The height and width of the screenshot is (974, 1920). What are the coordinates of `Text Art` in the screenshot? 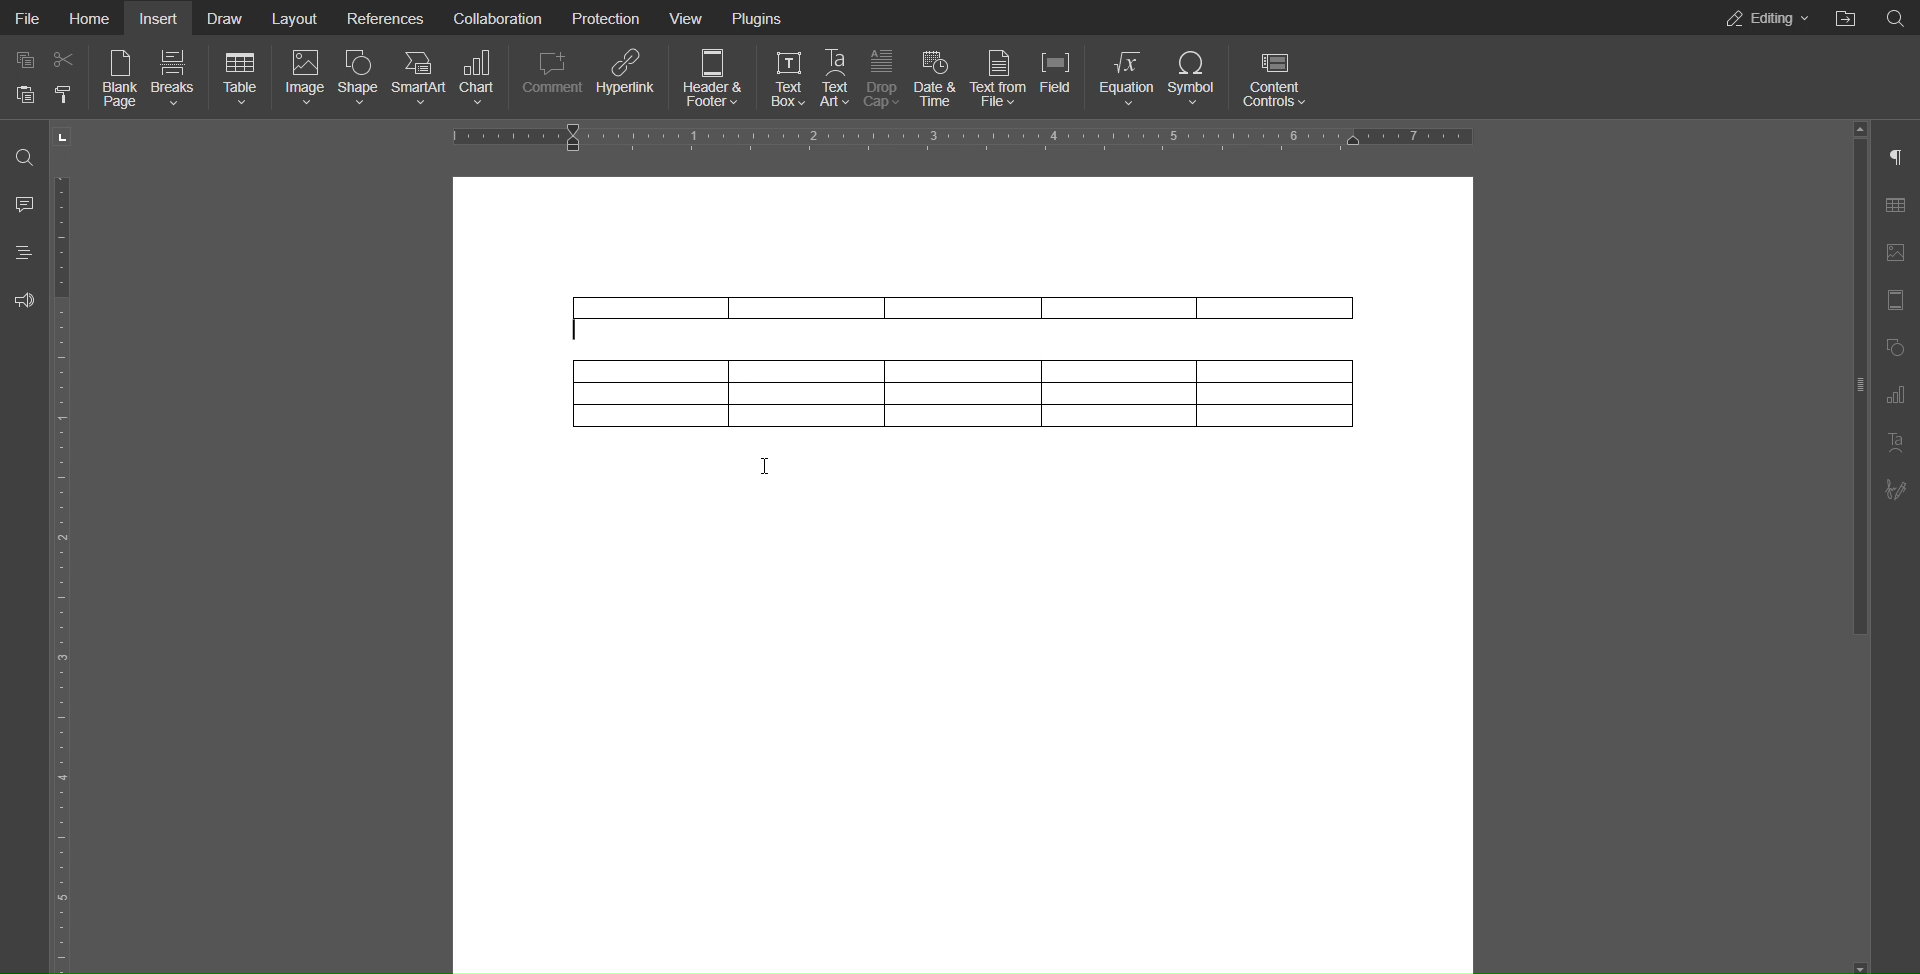 It's located at (1895, 443).